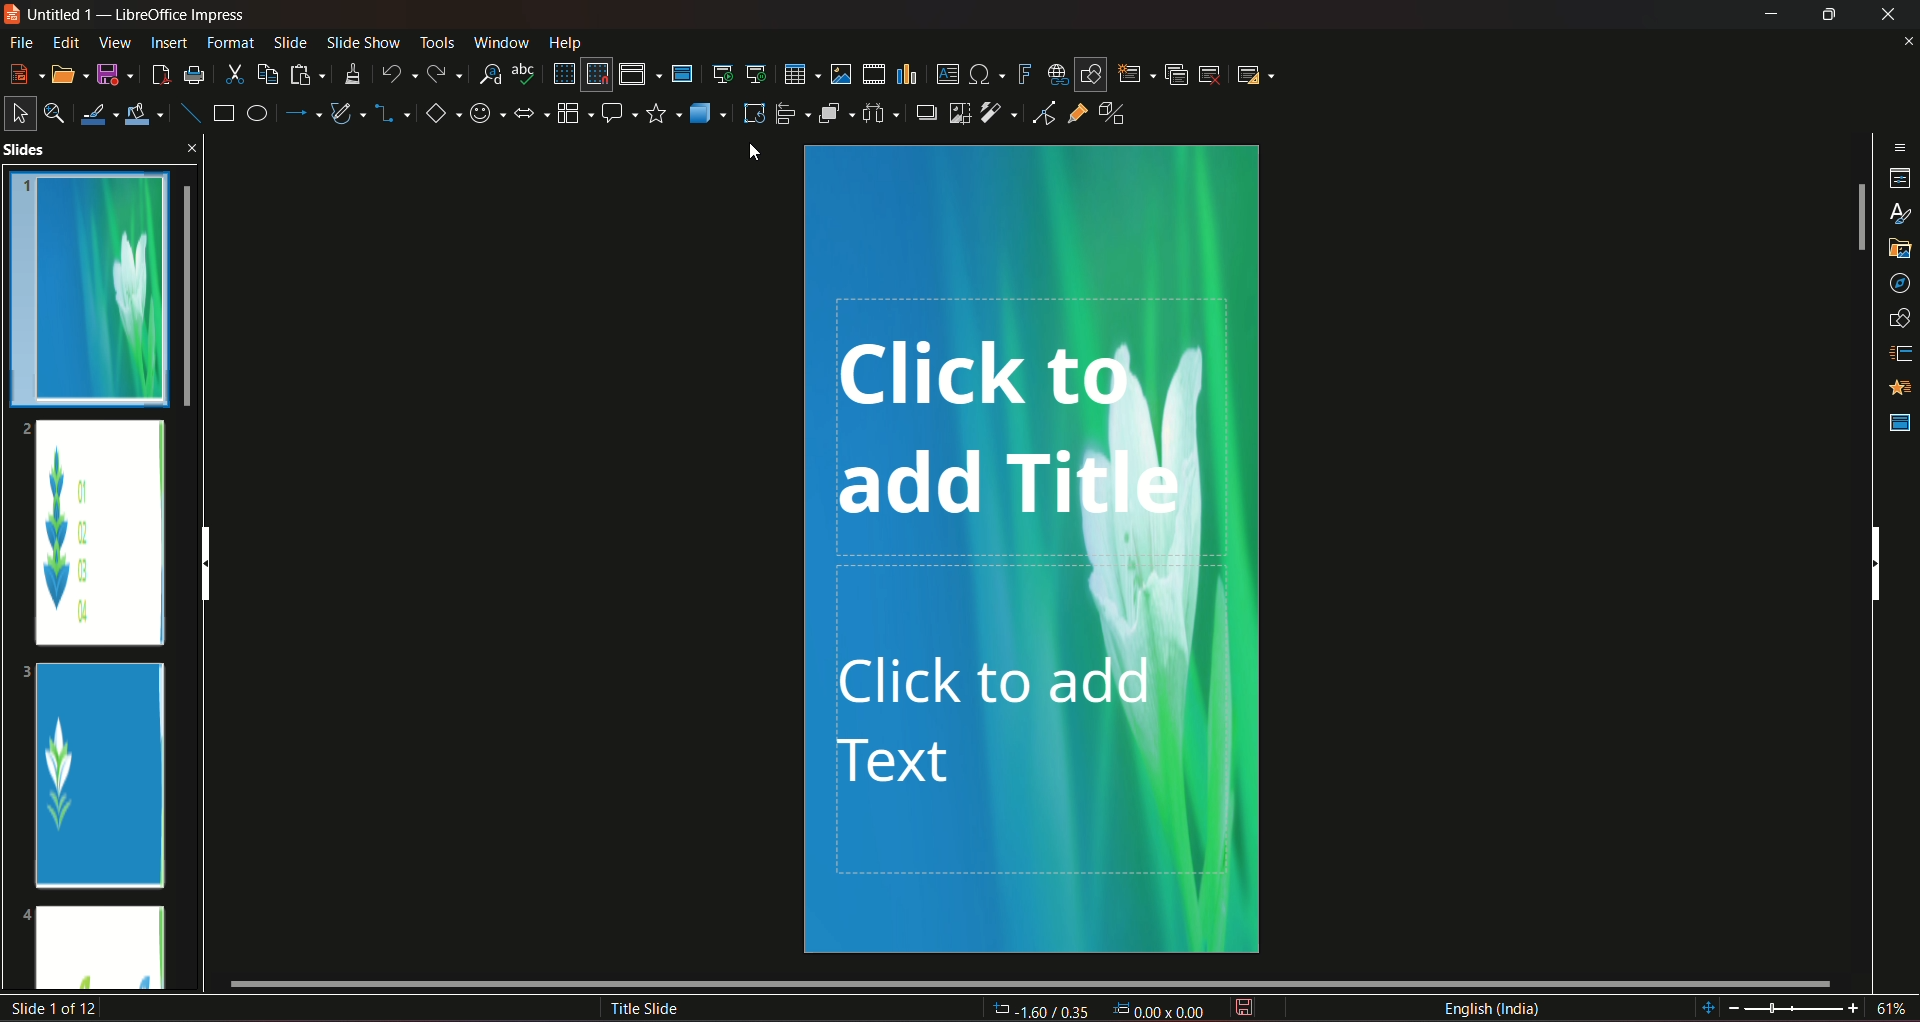 The height and width of the screenshot is (1022, 1920). Describe the element at coordinates (1859, 218) in the screenshot. I see `vertical slide bar` at that location.